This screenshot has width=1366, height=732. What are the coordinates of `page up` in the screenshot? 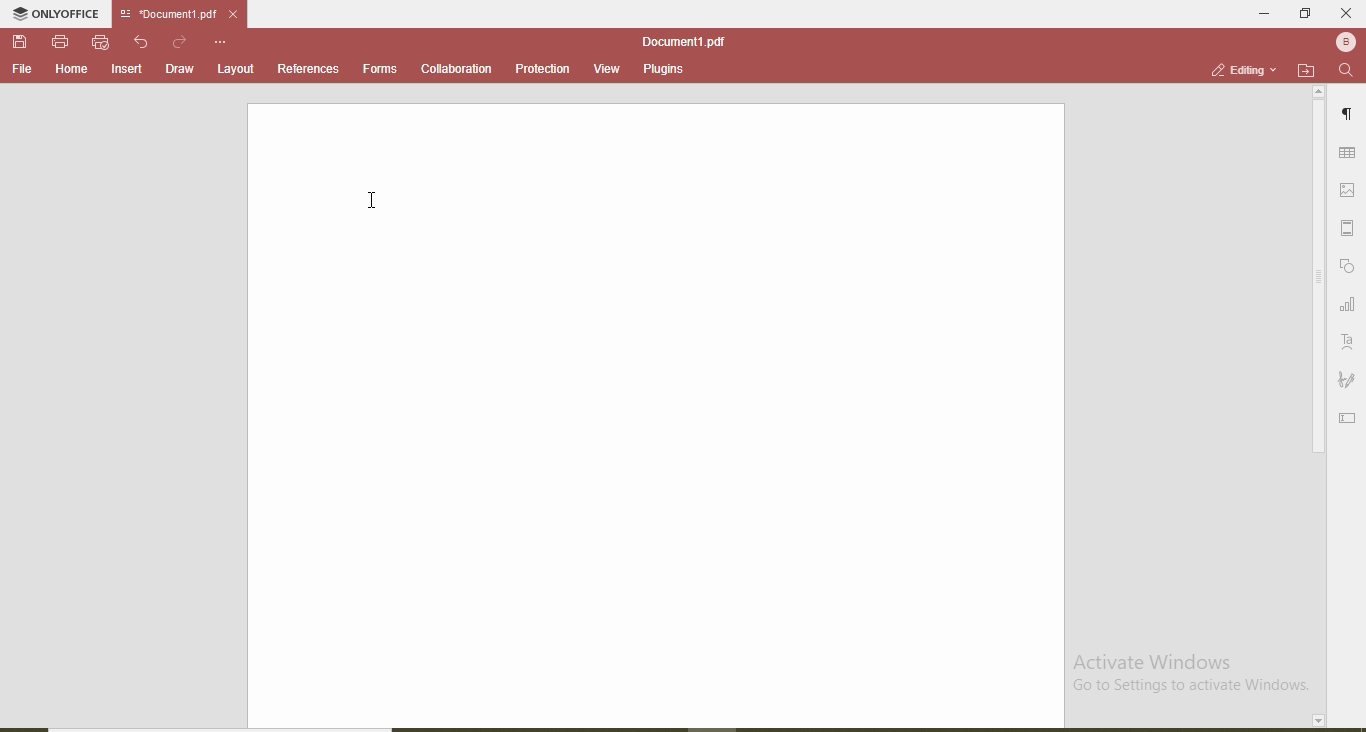 It's located at (1319, 92).